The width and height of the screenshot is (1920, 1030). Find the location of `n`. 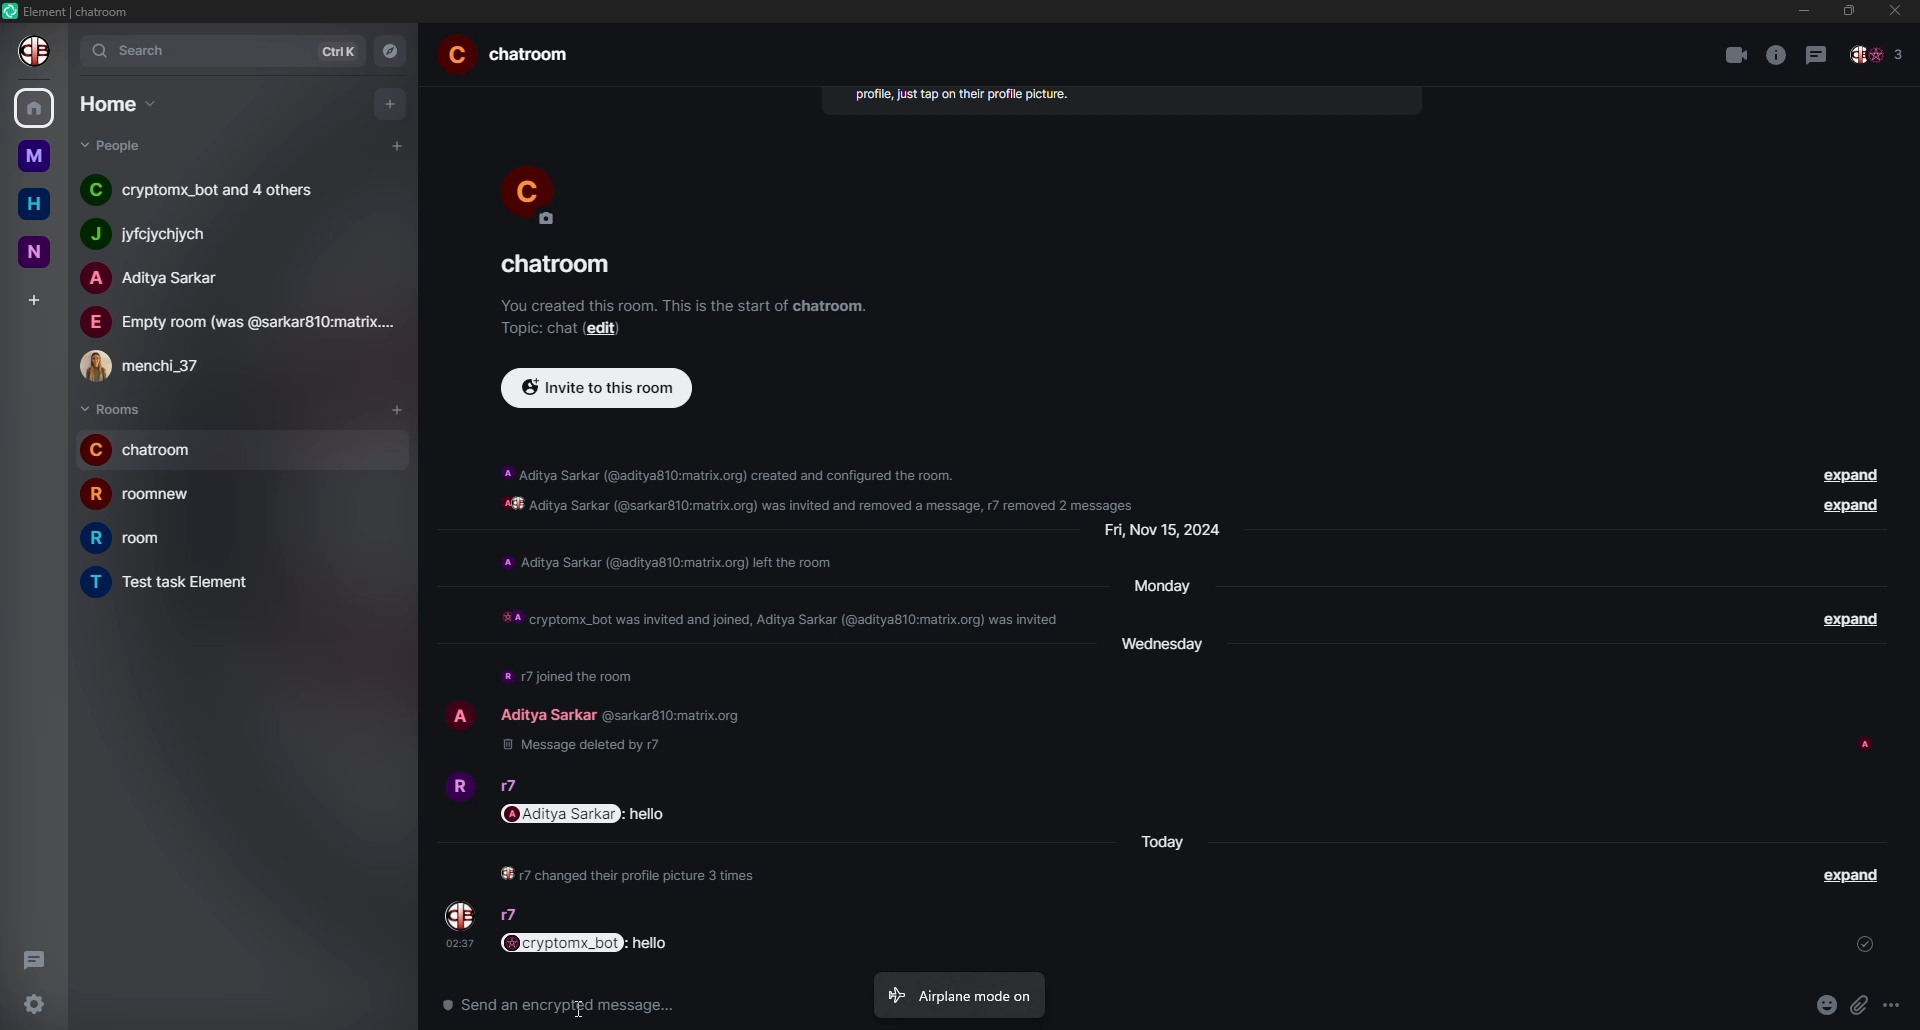

n is located at coordinates (36, 254).